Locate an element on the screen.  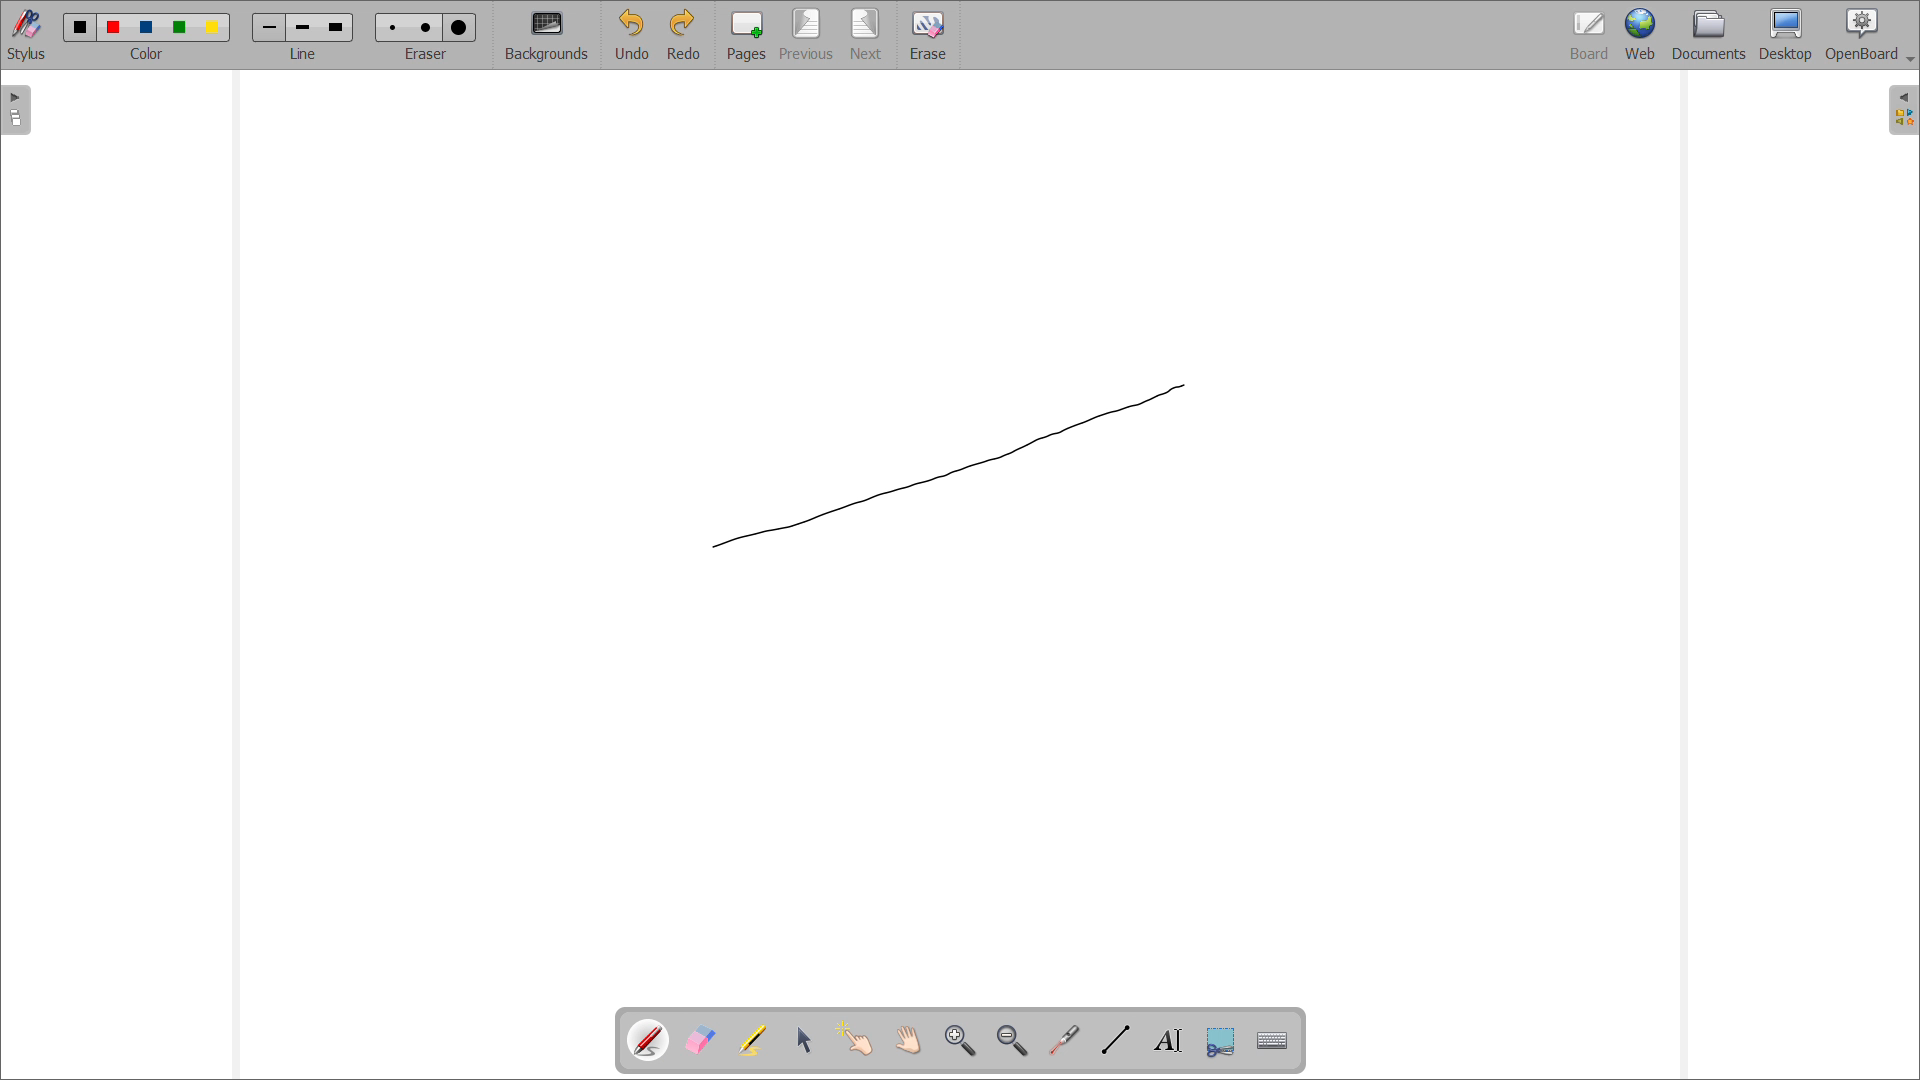
web is located at coordinates (1640, 35).